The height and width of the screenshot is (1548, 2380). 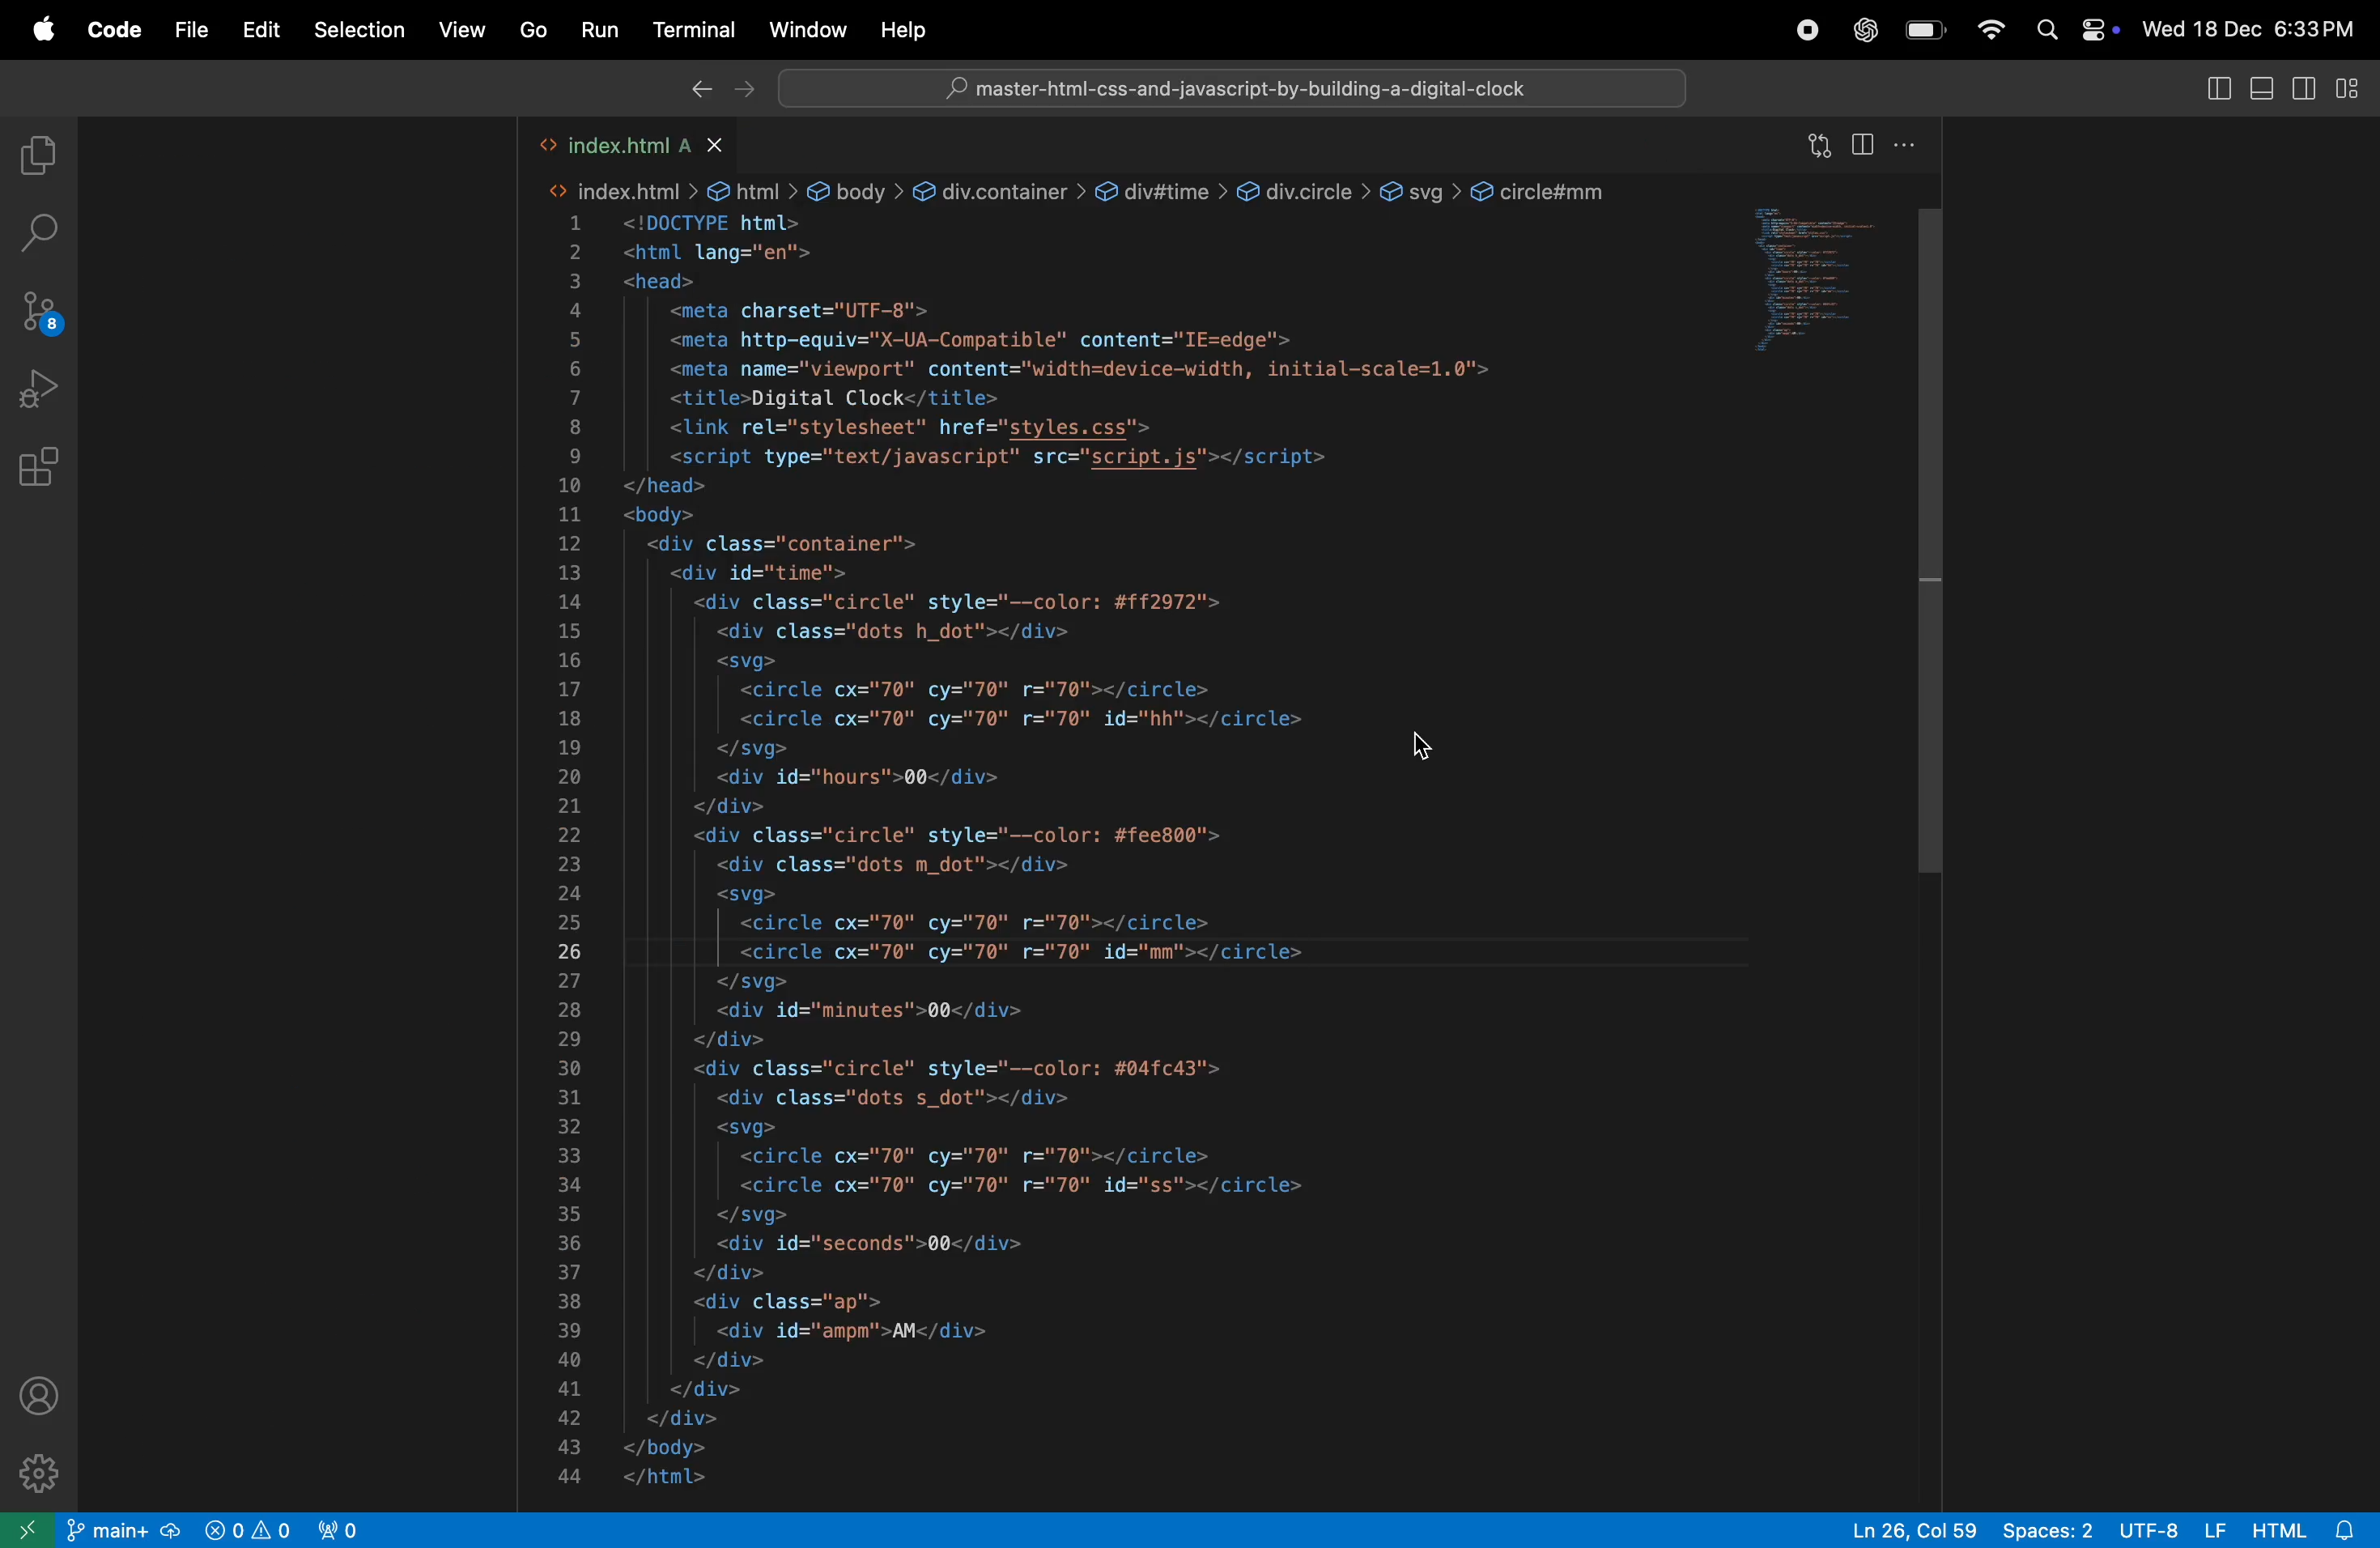 I want to click on settings, so click(x=40, y=1474).